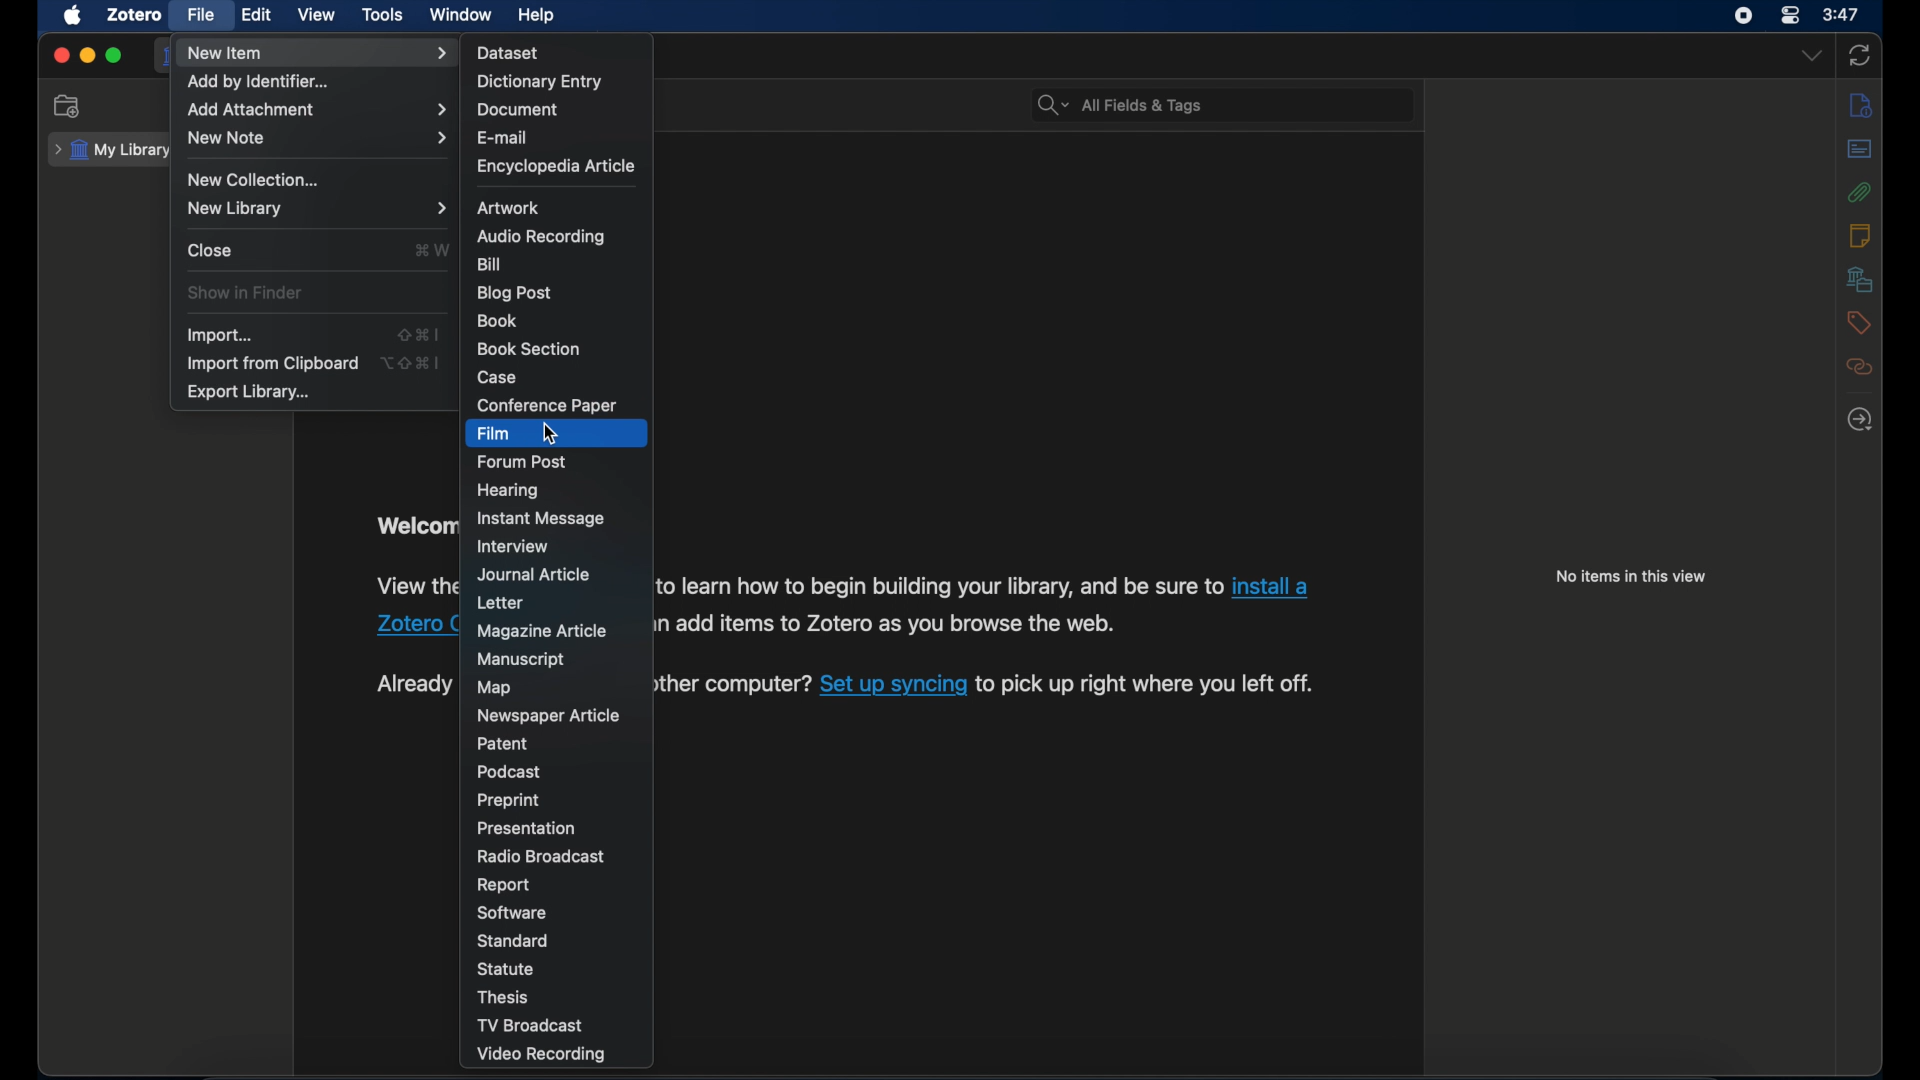 This screenshot has height=1080, width=1920. What do you see at coordinates (538, 16) in the screenshot?
I see `help` at bounding box center [538, 16].